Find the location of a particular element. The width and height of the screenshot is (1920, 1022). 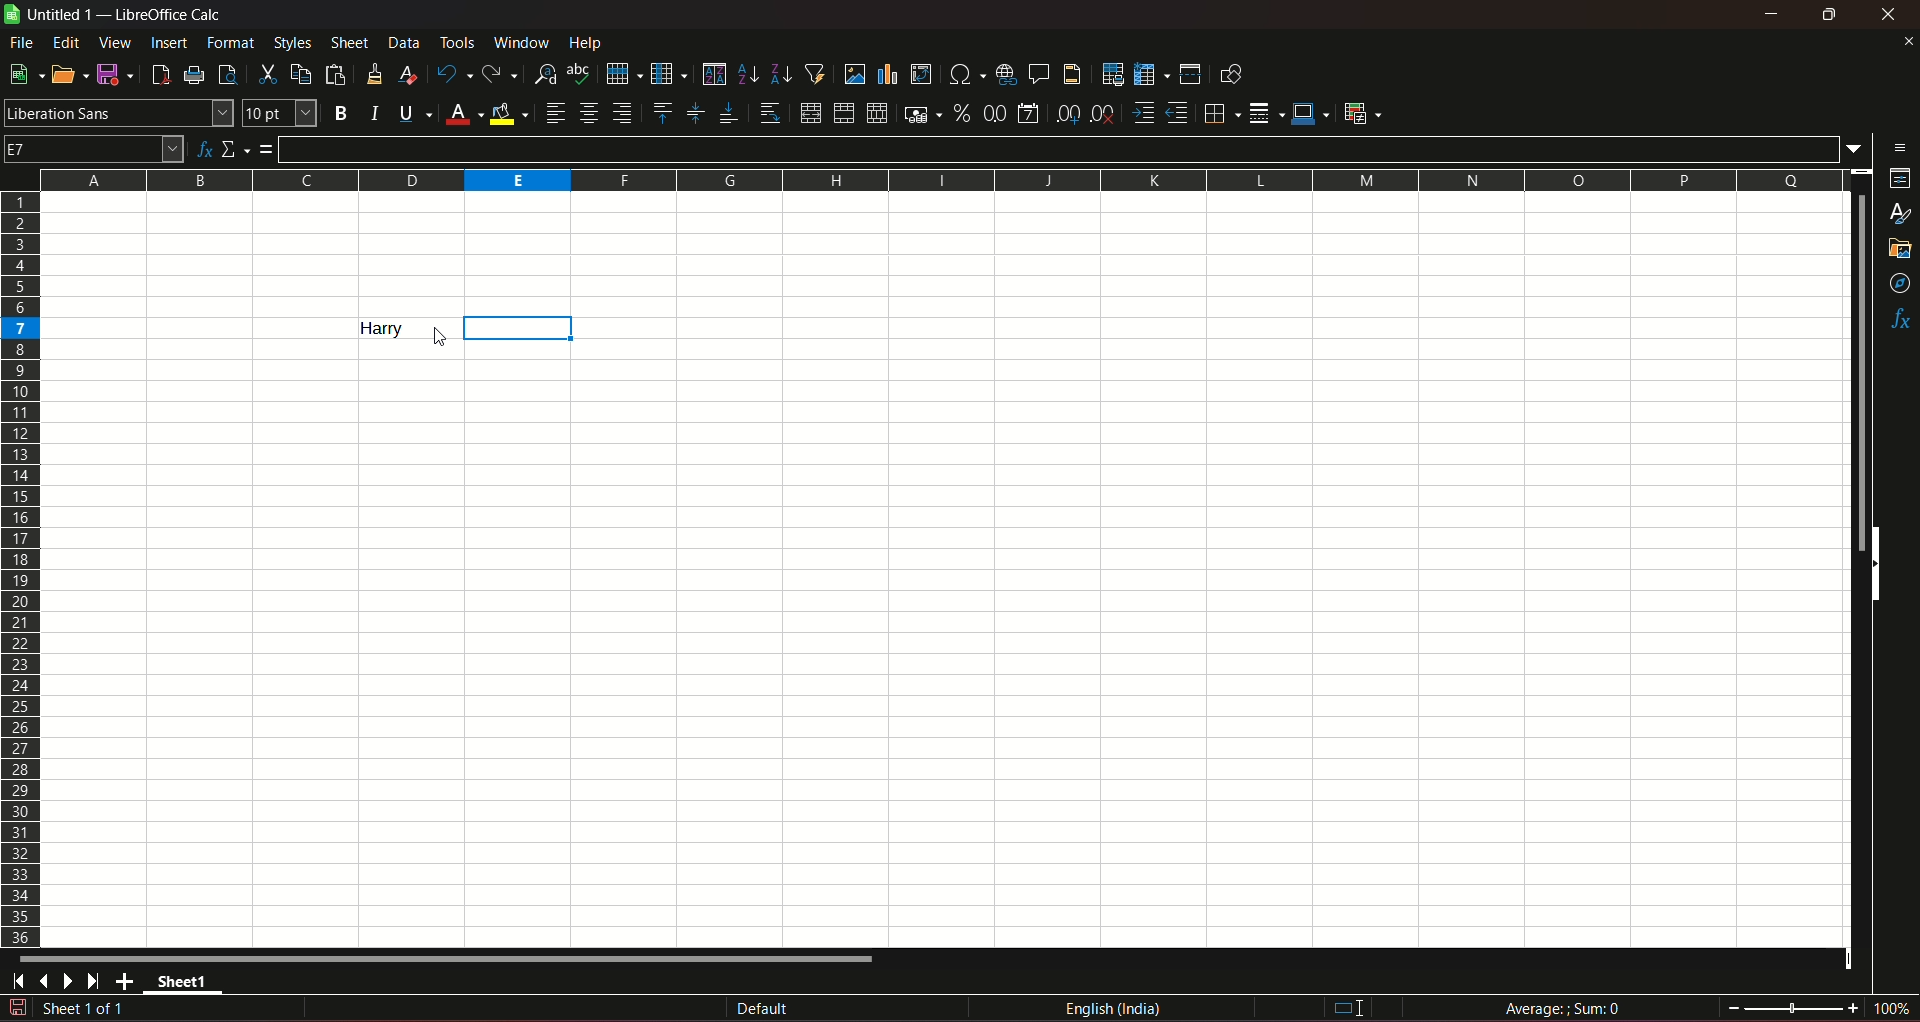

data is located at coordinates (404, 42).